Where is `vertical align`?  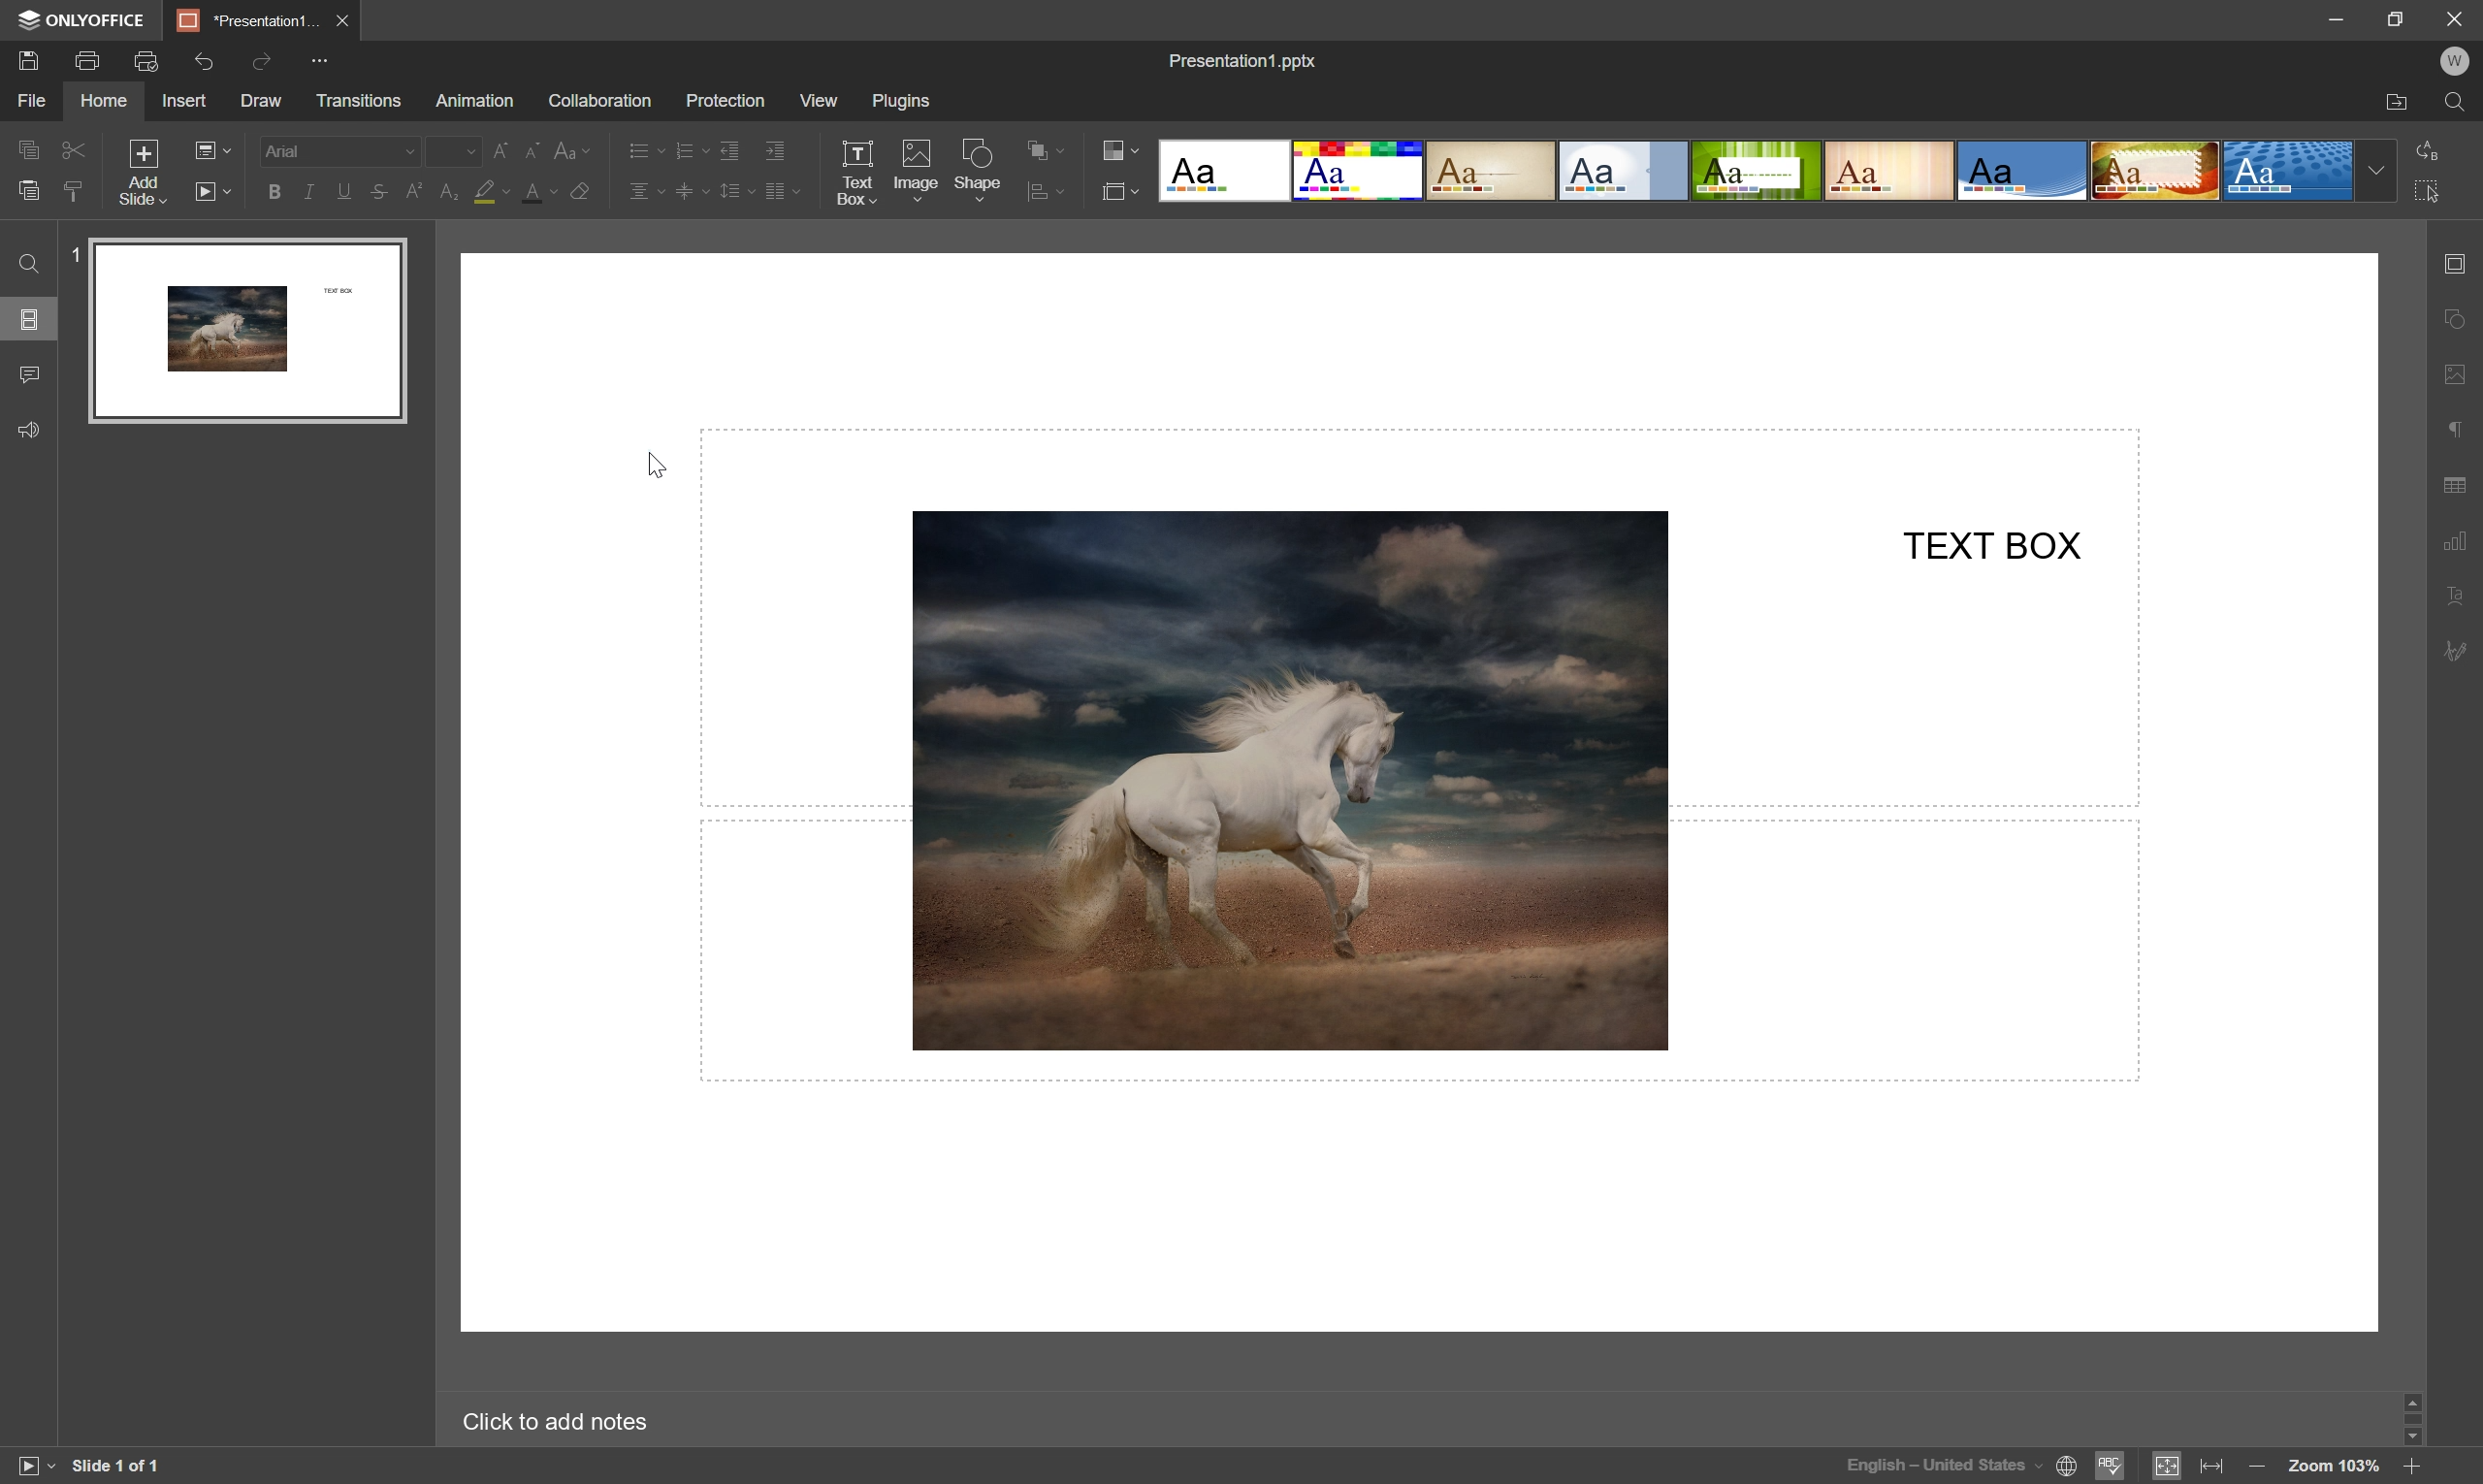
vertical align is located at coordinates (692, 190).